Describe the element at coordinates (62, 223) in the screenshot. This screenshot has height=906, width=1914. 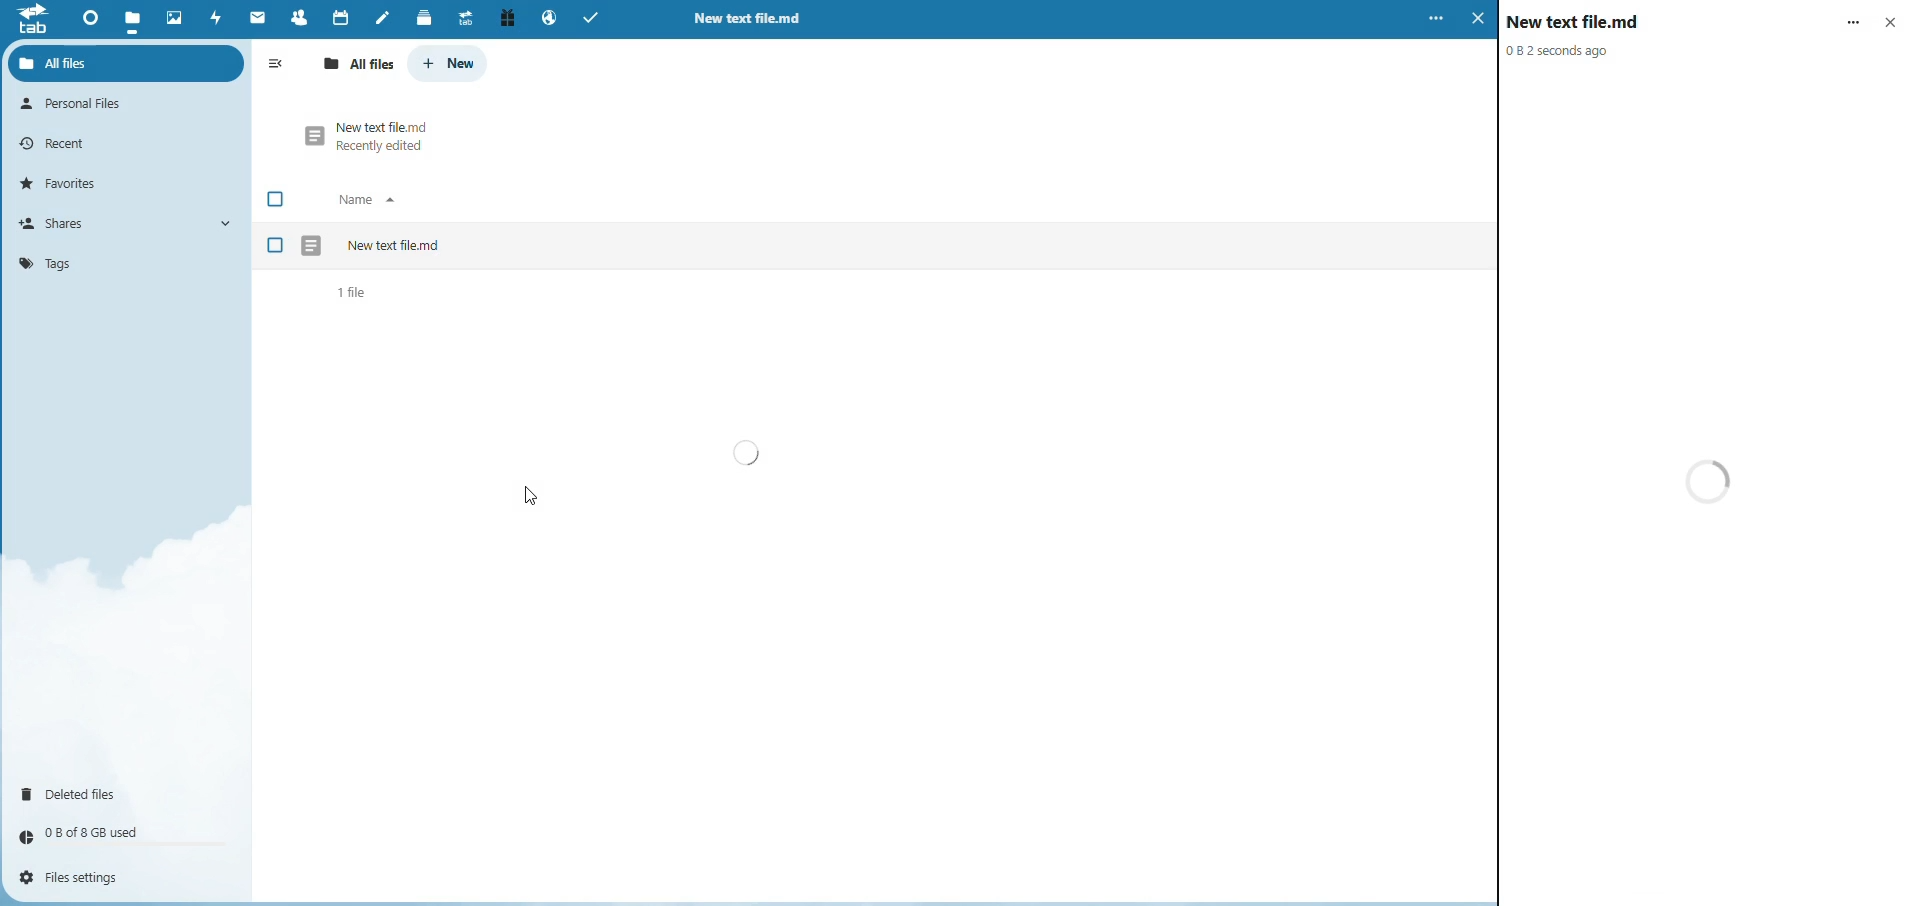
I see `Shares` at that location.